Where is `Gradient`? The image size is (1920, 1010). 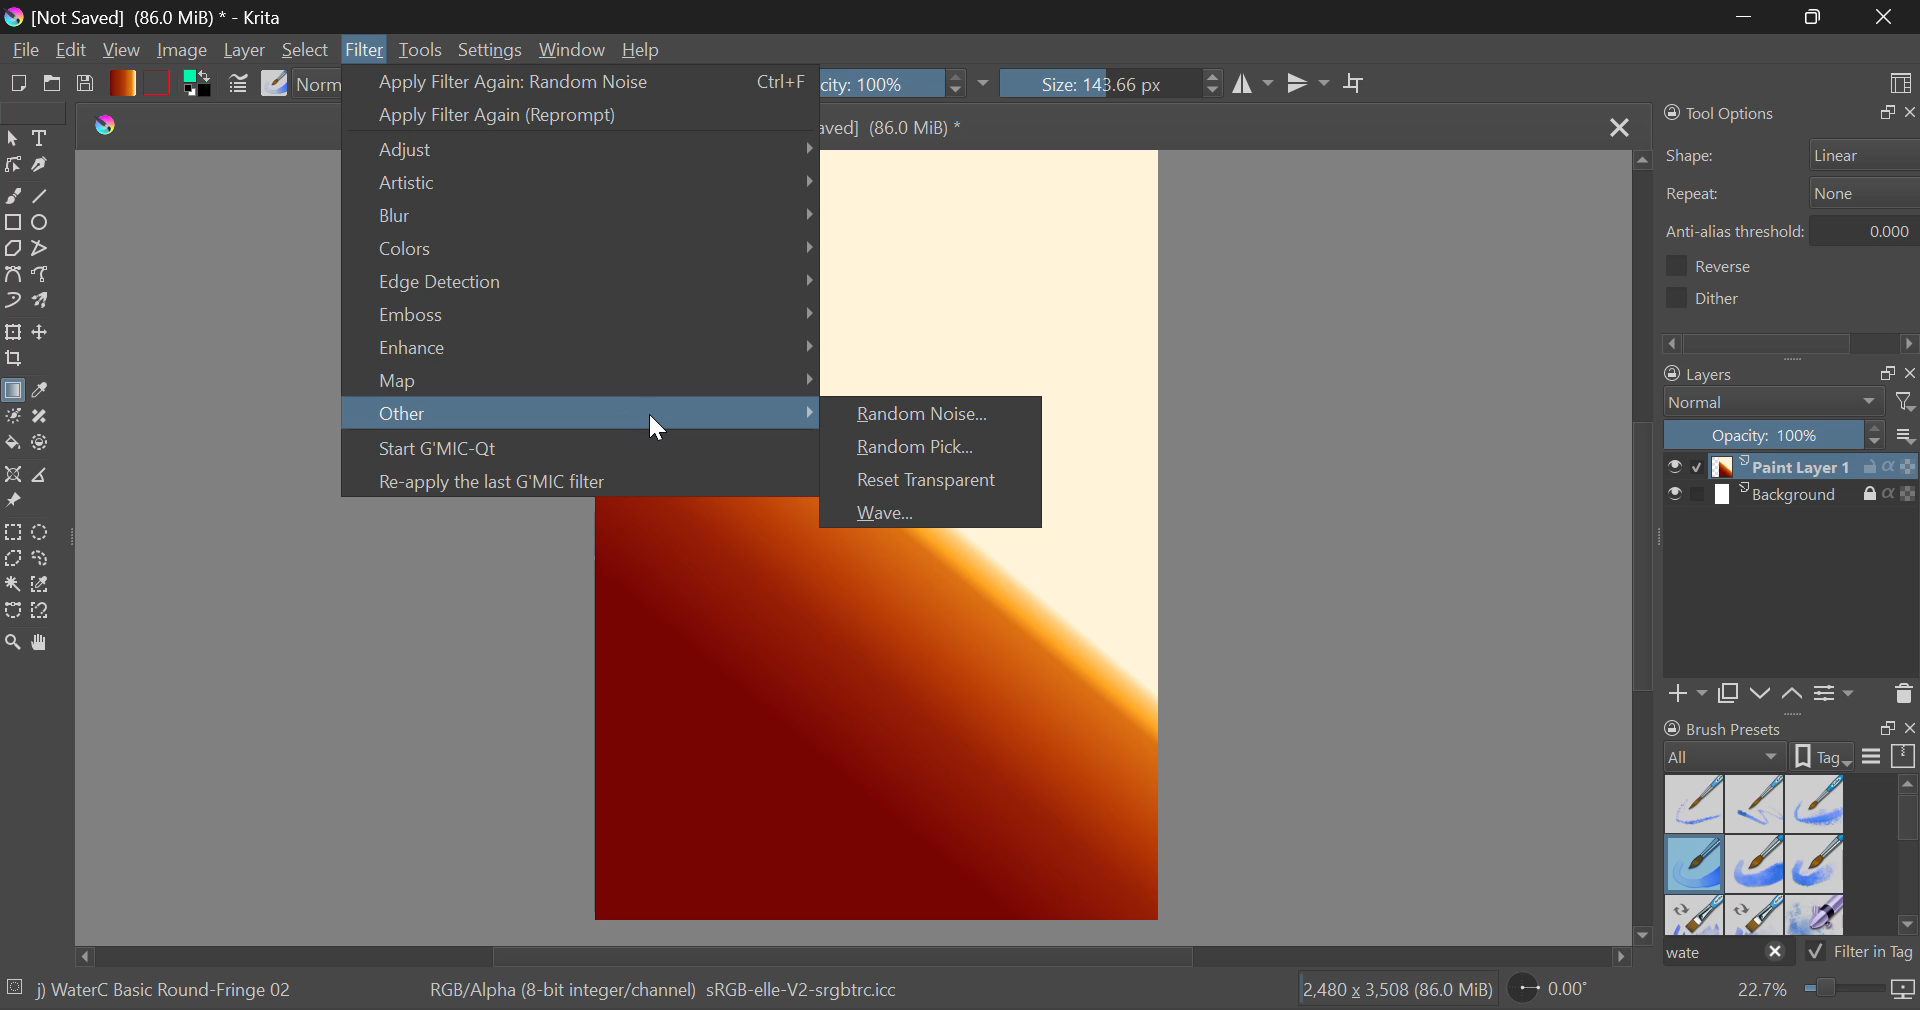
Gradient is located at coordinates (122, 82).